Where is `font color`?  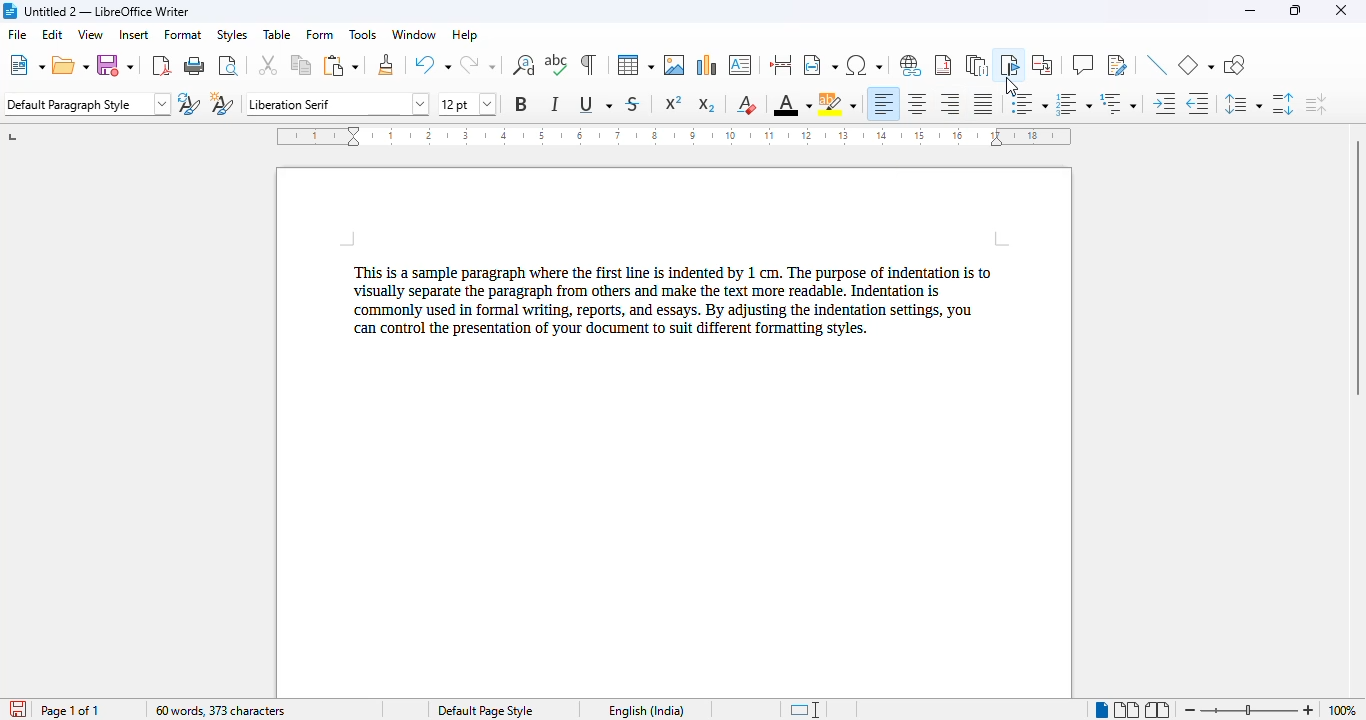 font color is located at coordinates (792, 104).